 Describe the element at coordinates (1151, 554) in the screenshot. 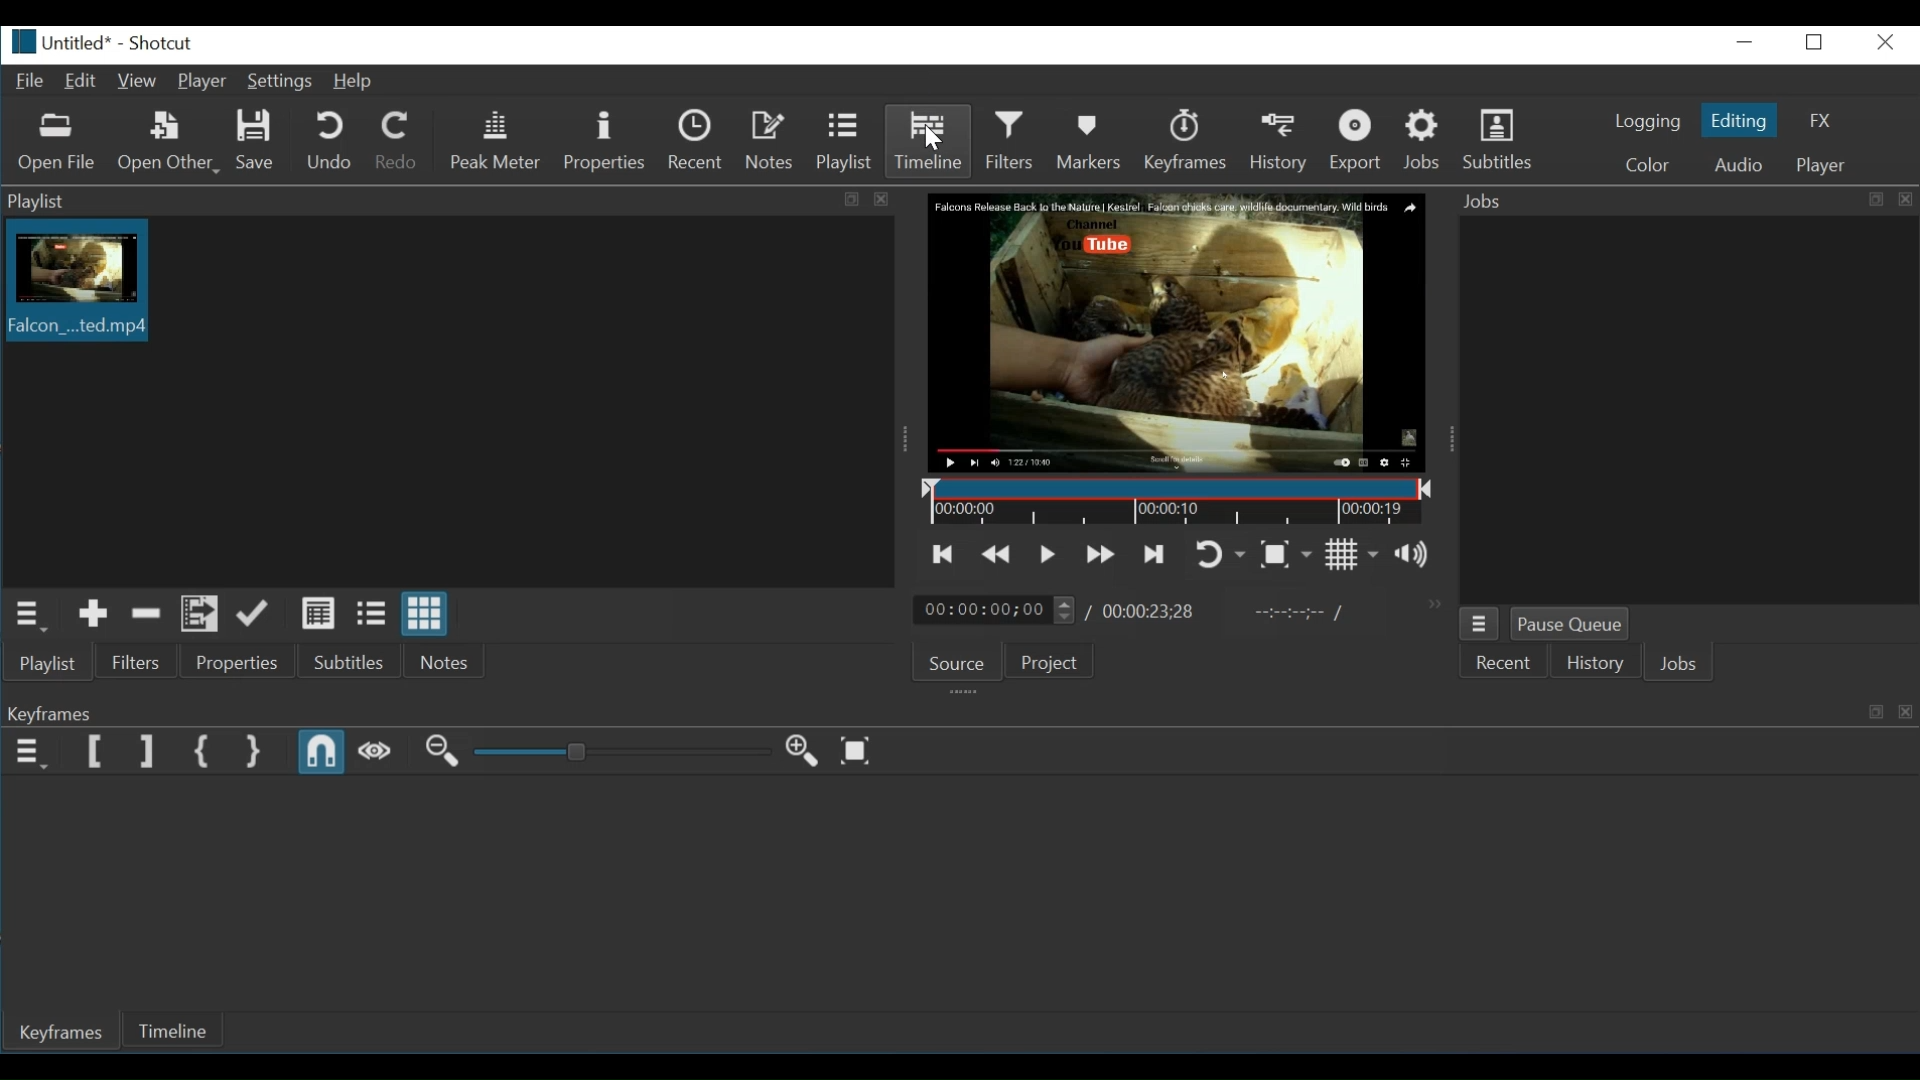

I see `Skip to the next point` at that location.